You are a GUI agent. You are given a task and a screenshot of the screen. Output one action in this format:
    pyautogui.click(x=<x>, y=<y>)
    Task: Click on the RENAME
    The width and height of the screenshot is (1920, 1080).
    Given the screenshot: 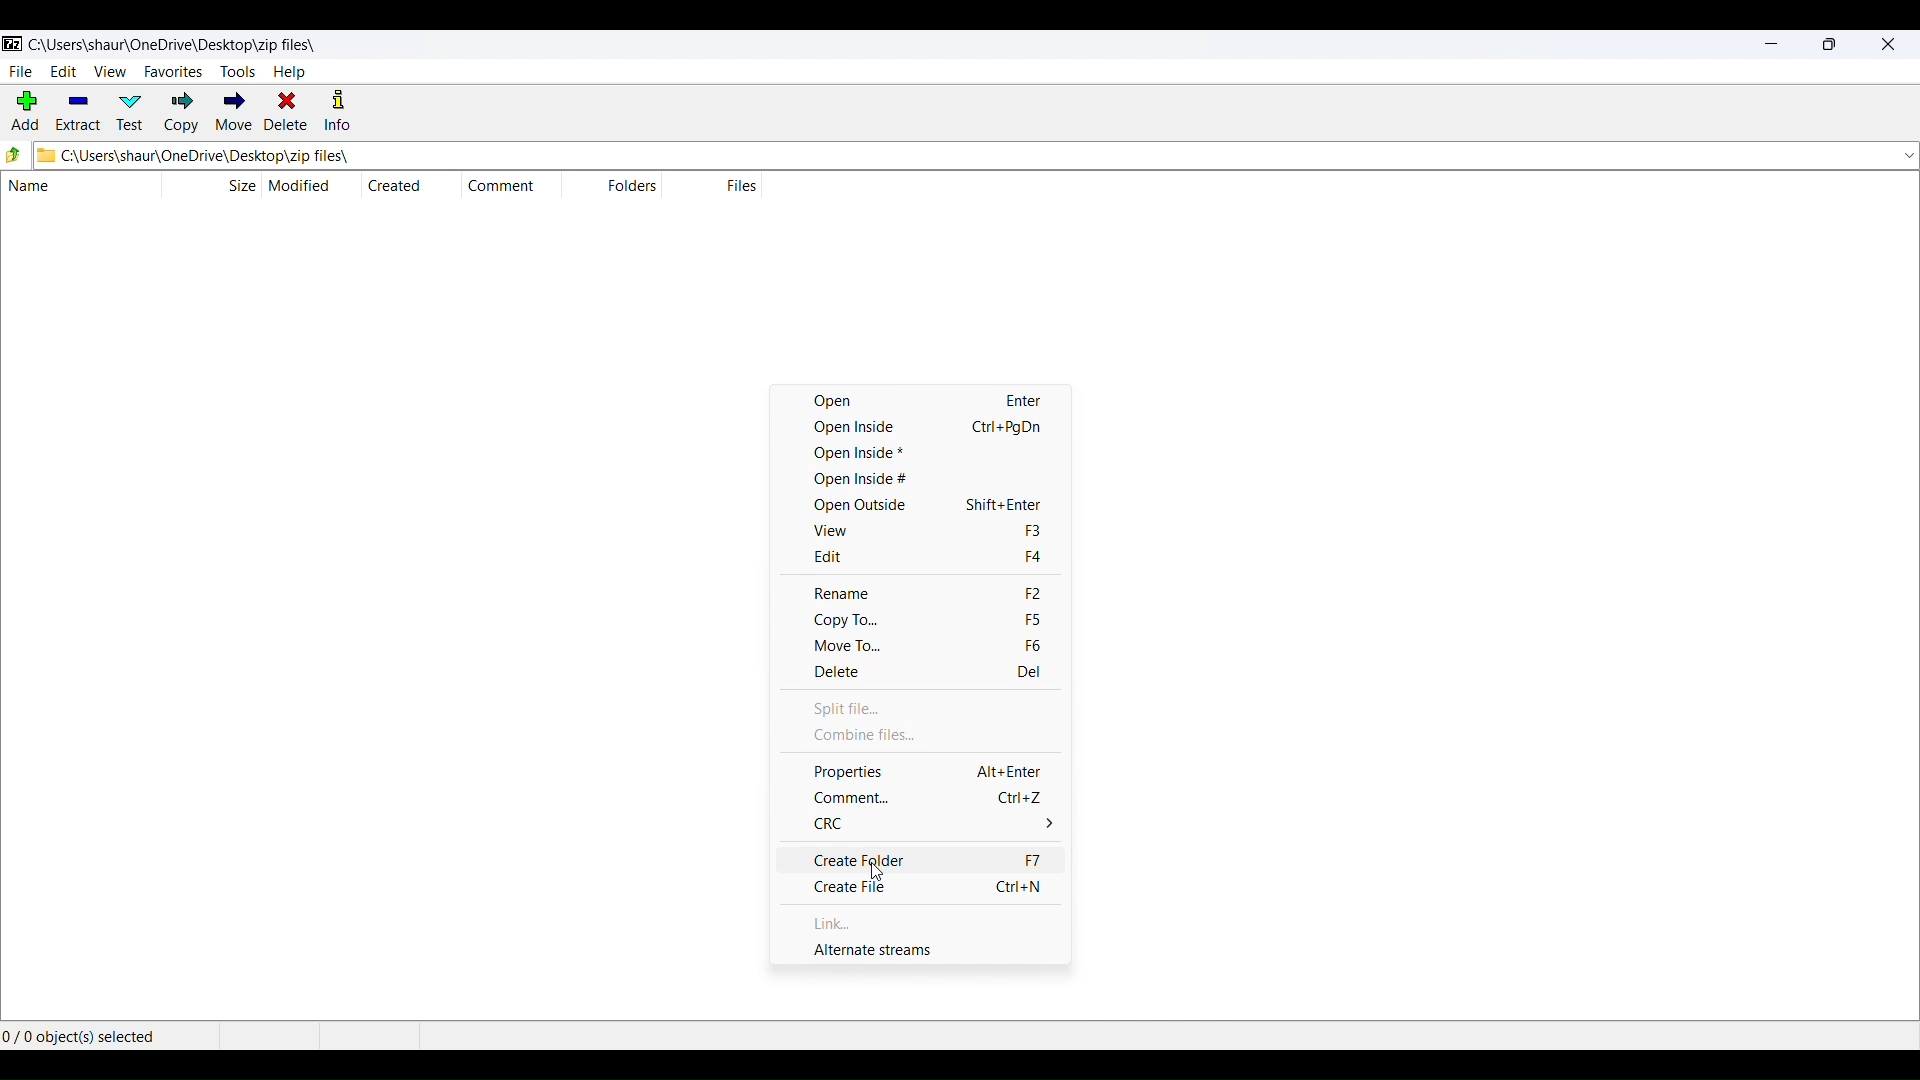 What is the action you would take?
    pyautogui.click(x=952, y=590)
    